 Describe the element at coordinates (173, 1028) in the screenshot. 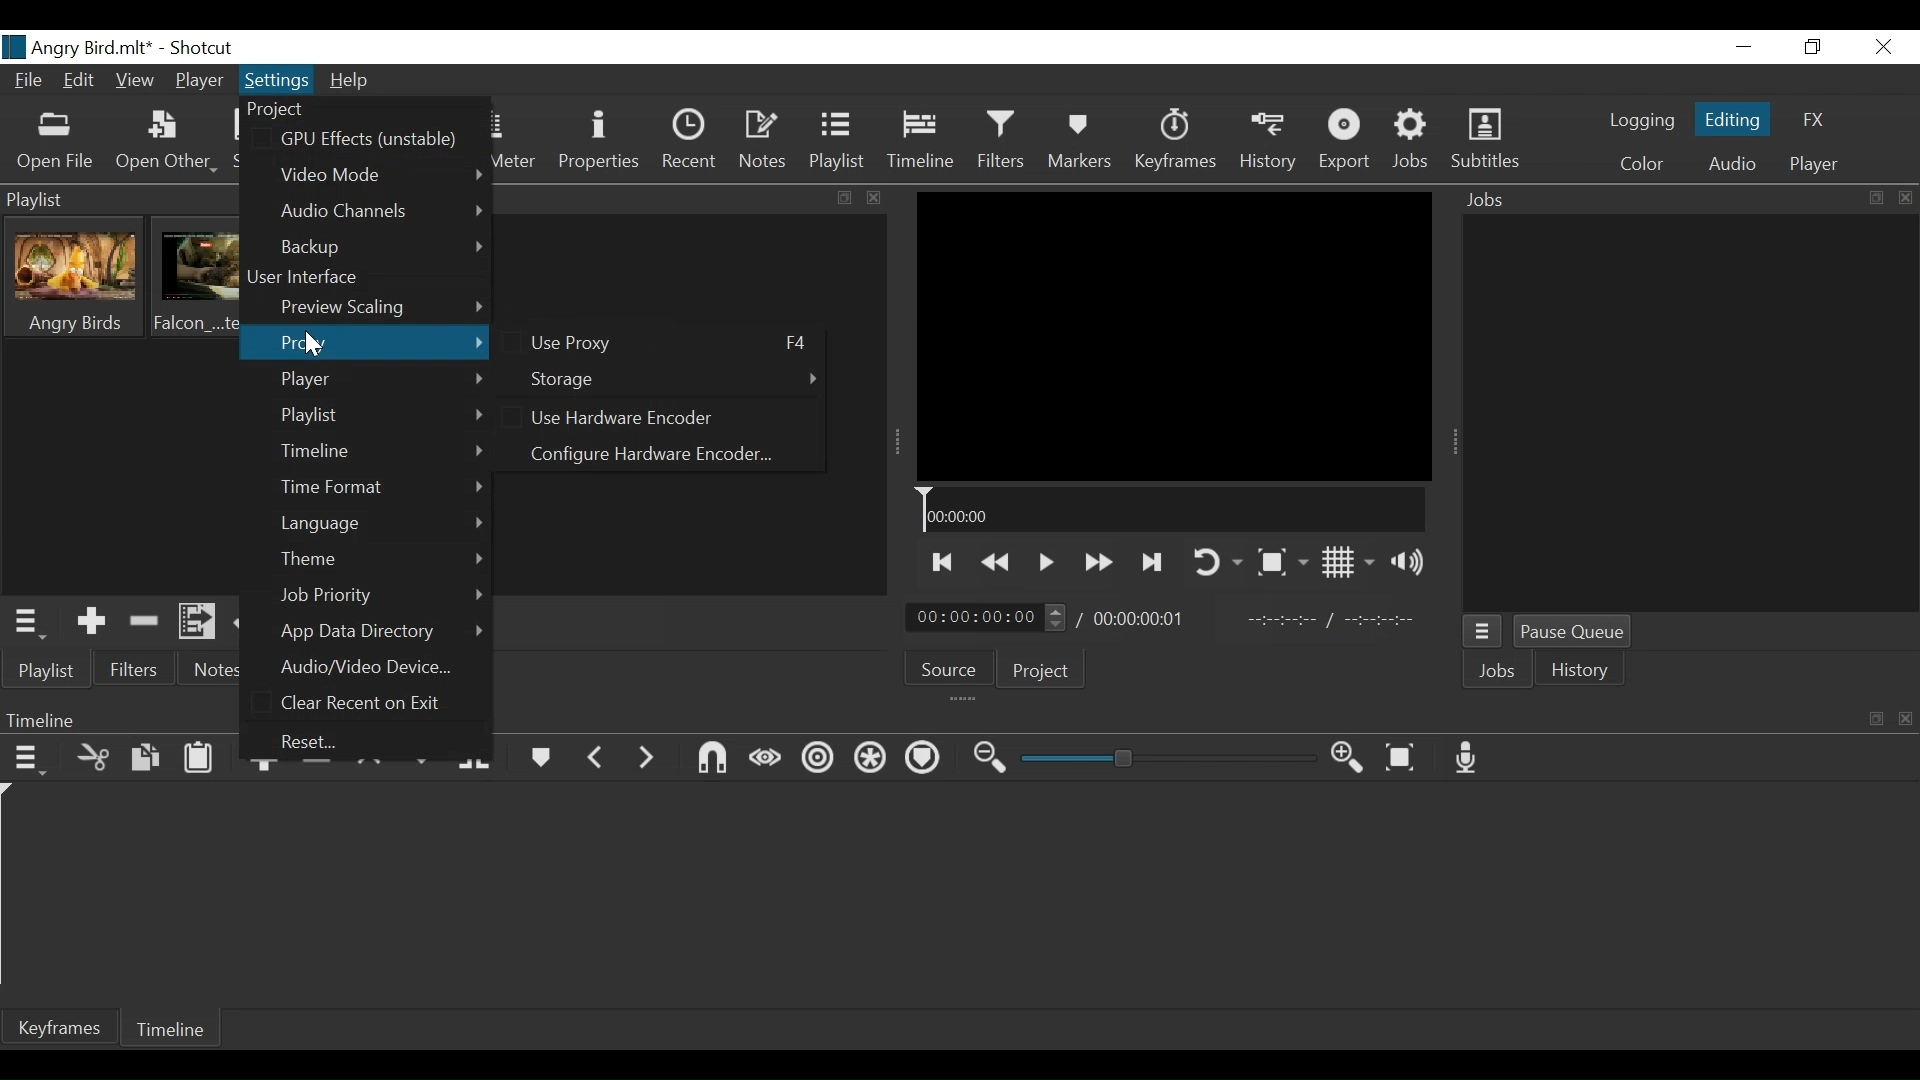

I see `Timeline` at that location.